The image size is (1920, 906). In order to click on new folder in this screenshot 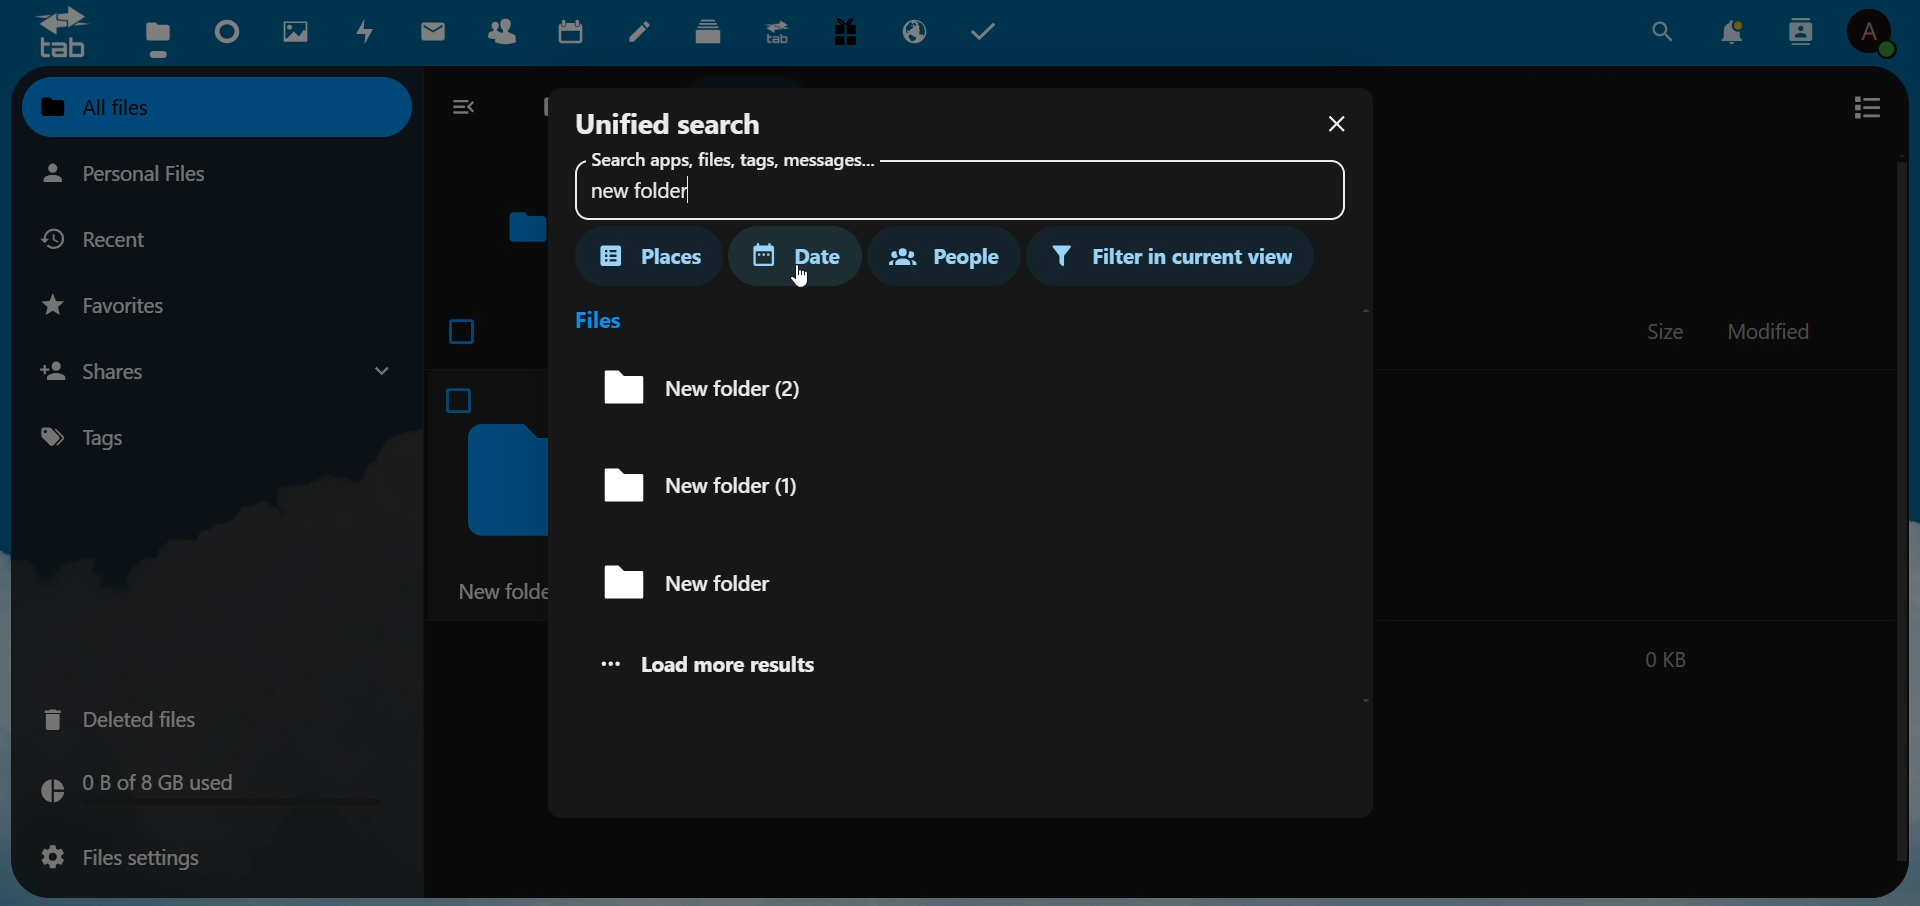, I will do `click(504, 592)`.